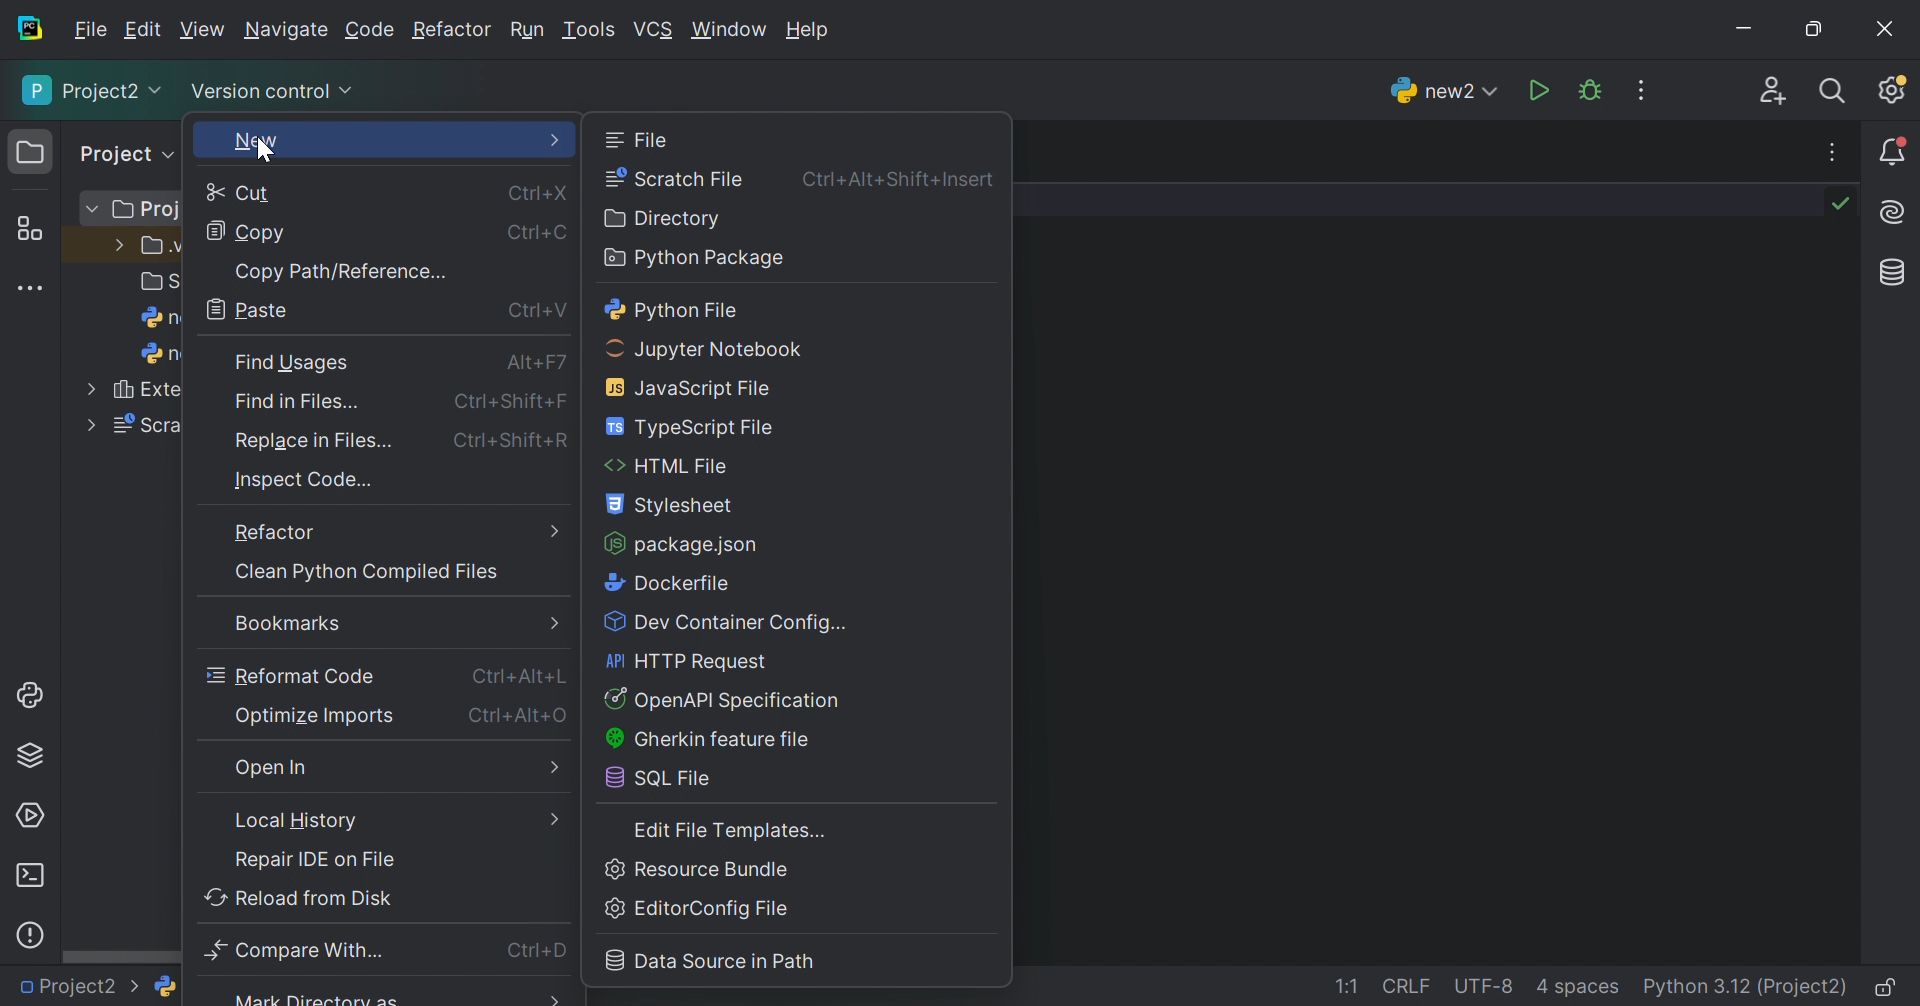 The image size is (1920, 1006). I want to click on Ctrl+Alt+L, so click(519, 678).